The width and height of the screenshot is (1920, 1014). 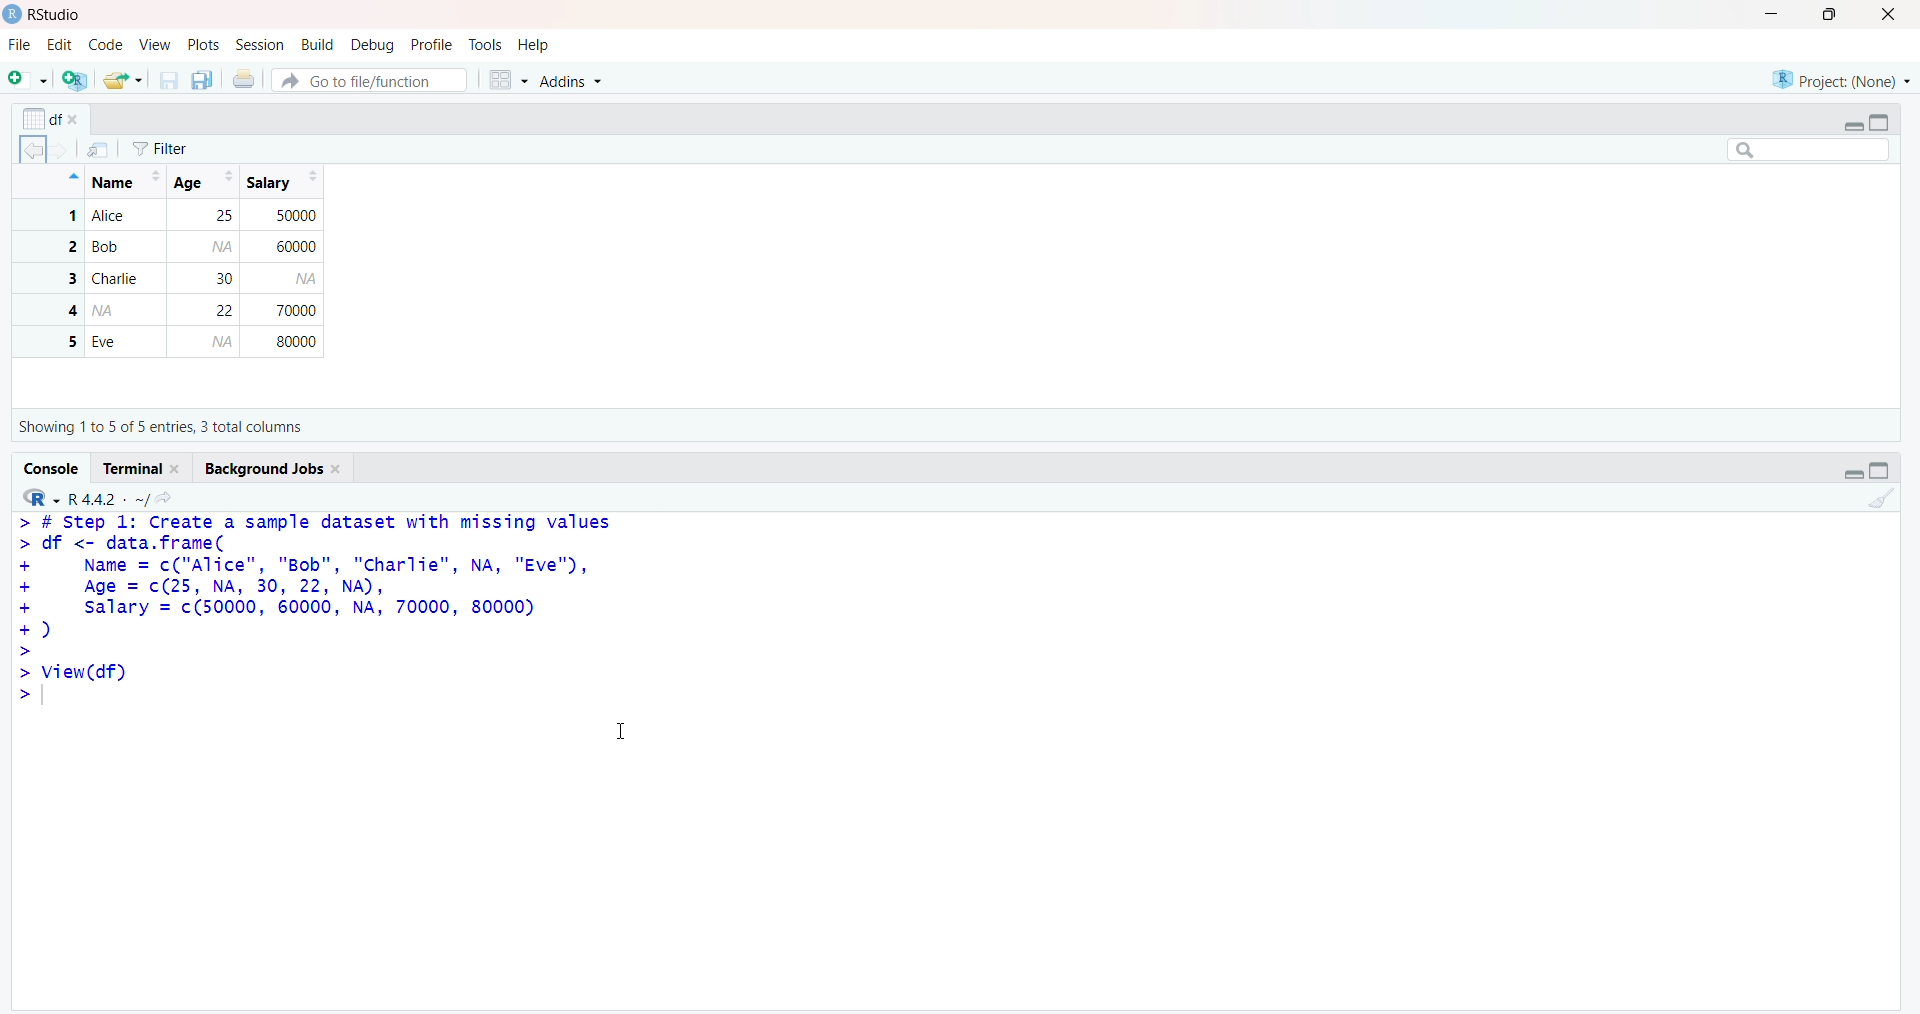 I want to click on Text cursor, so click(x=626, y=728).